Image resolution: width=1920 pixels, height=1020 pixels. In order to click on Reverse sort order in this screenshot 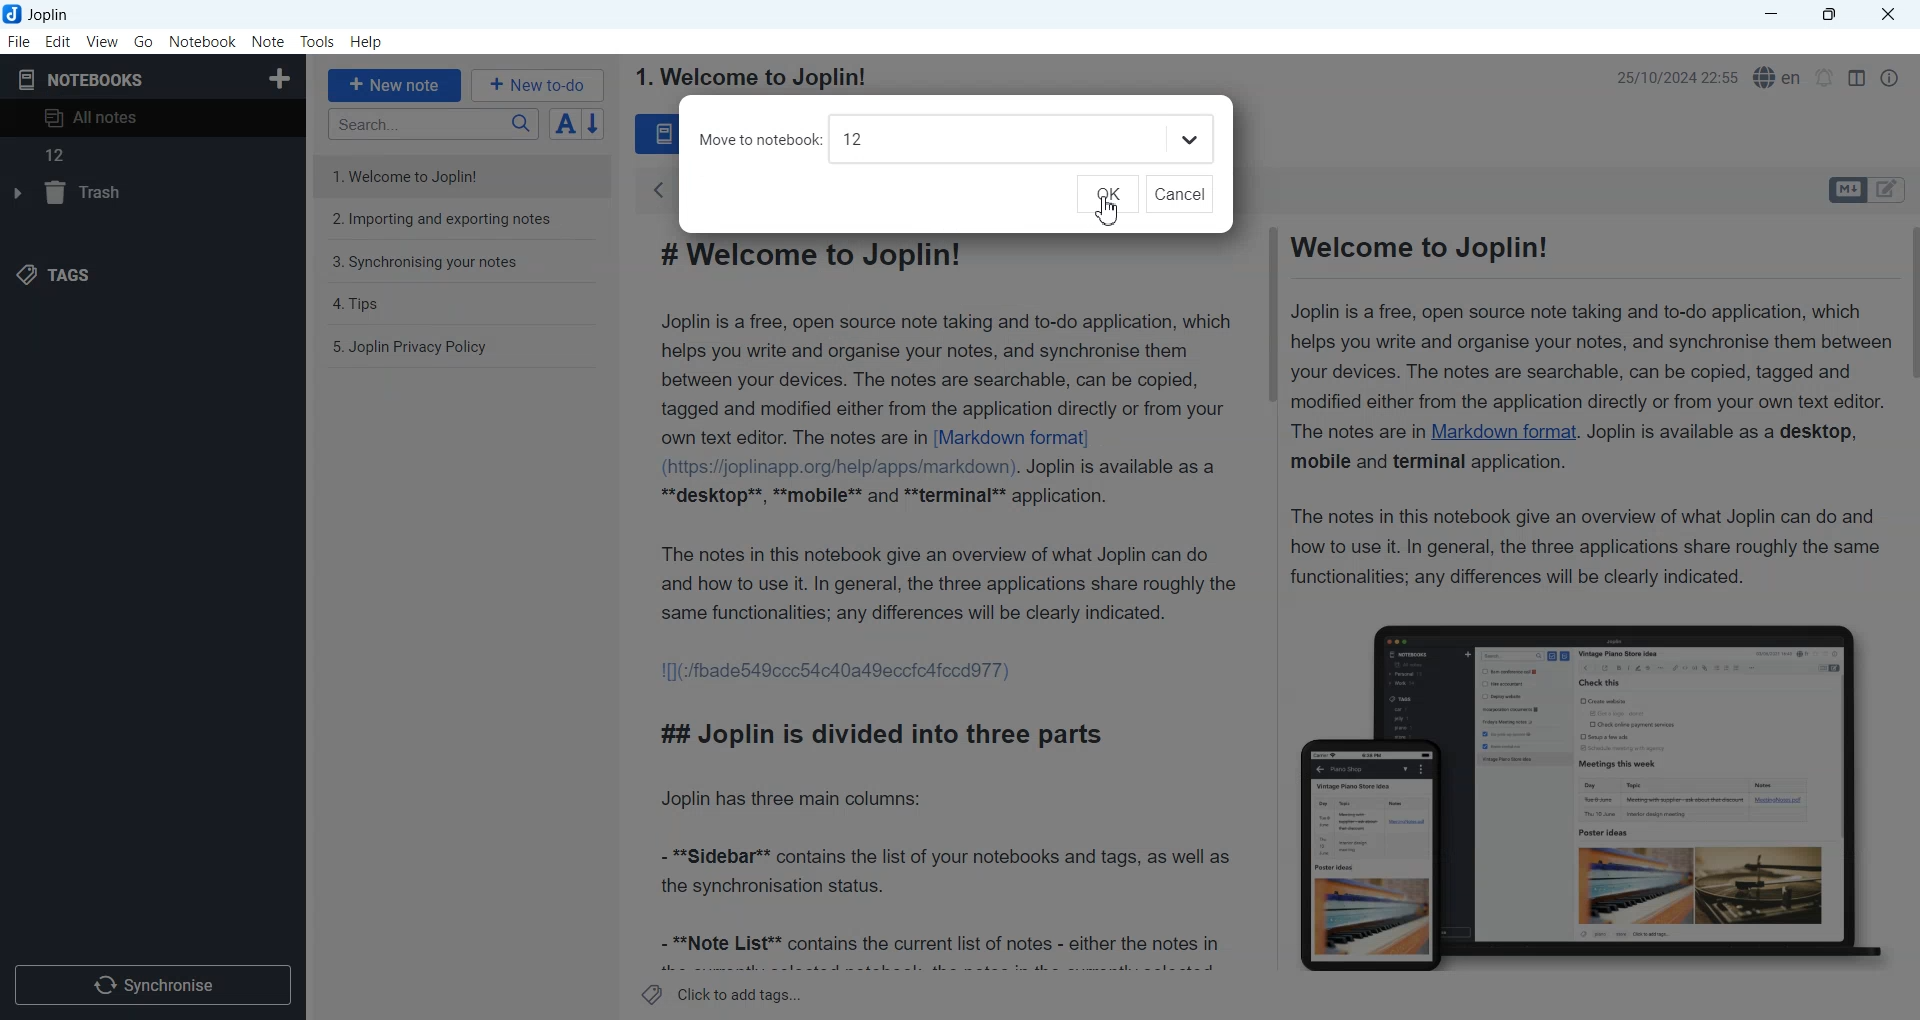, I will do `click(596, 124)`.